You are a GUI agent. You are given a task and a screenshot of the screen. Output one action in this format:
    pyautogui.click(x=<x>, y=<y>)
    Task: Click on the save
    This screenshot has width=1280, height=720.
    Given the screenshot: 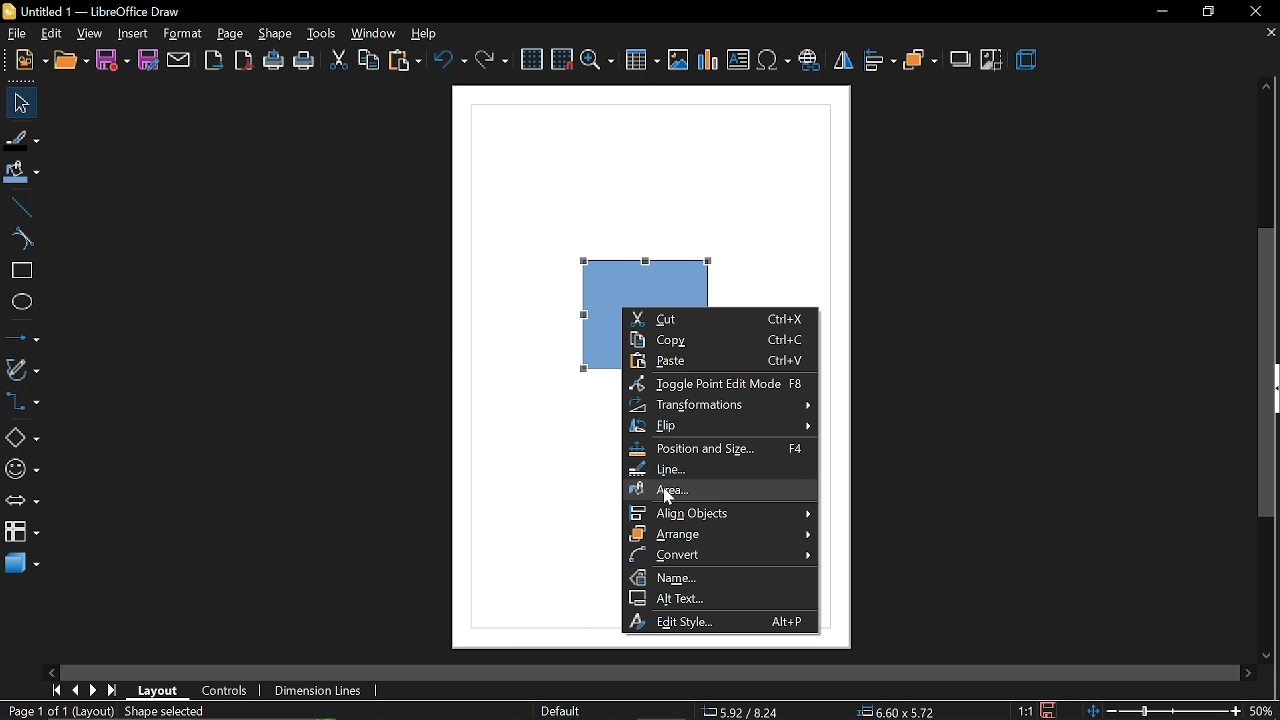 What is the action you would take?
    pyautogui.click(x=112, y=61)
    